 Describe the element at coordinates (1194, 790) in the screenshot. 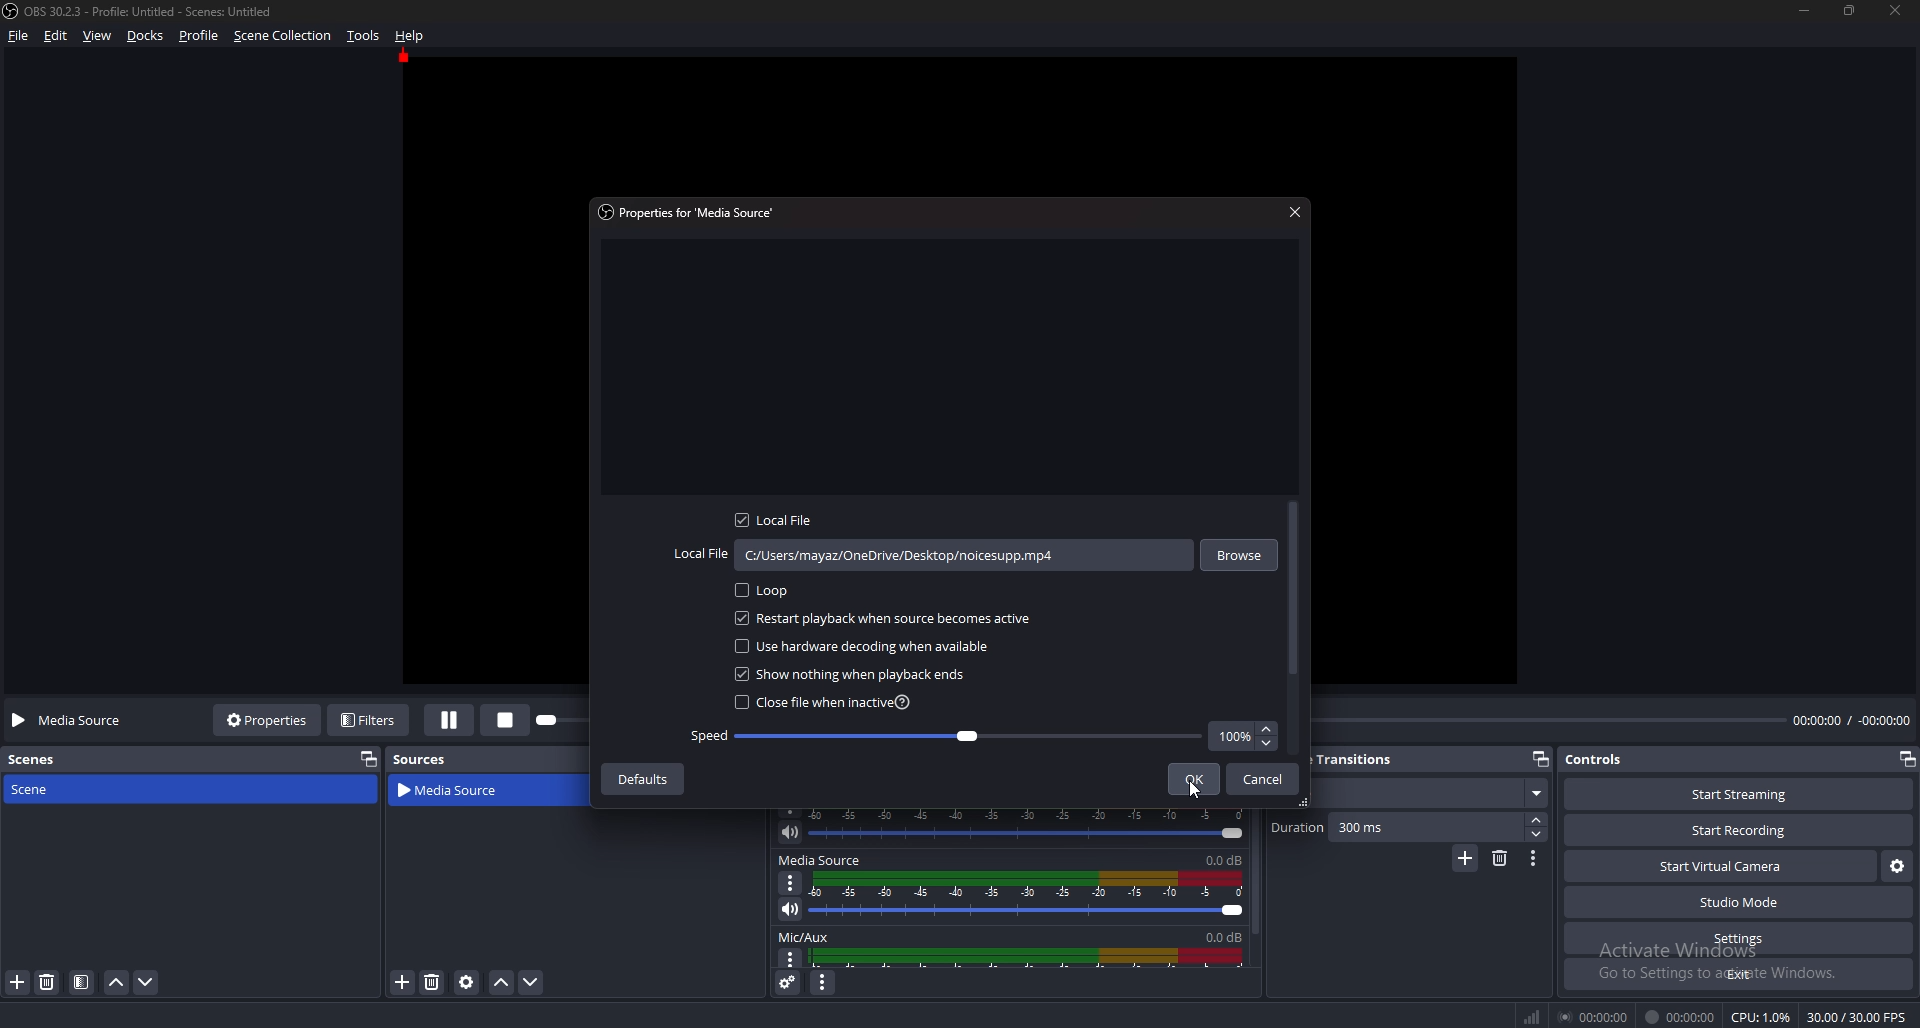

I see `cursor` at that location.